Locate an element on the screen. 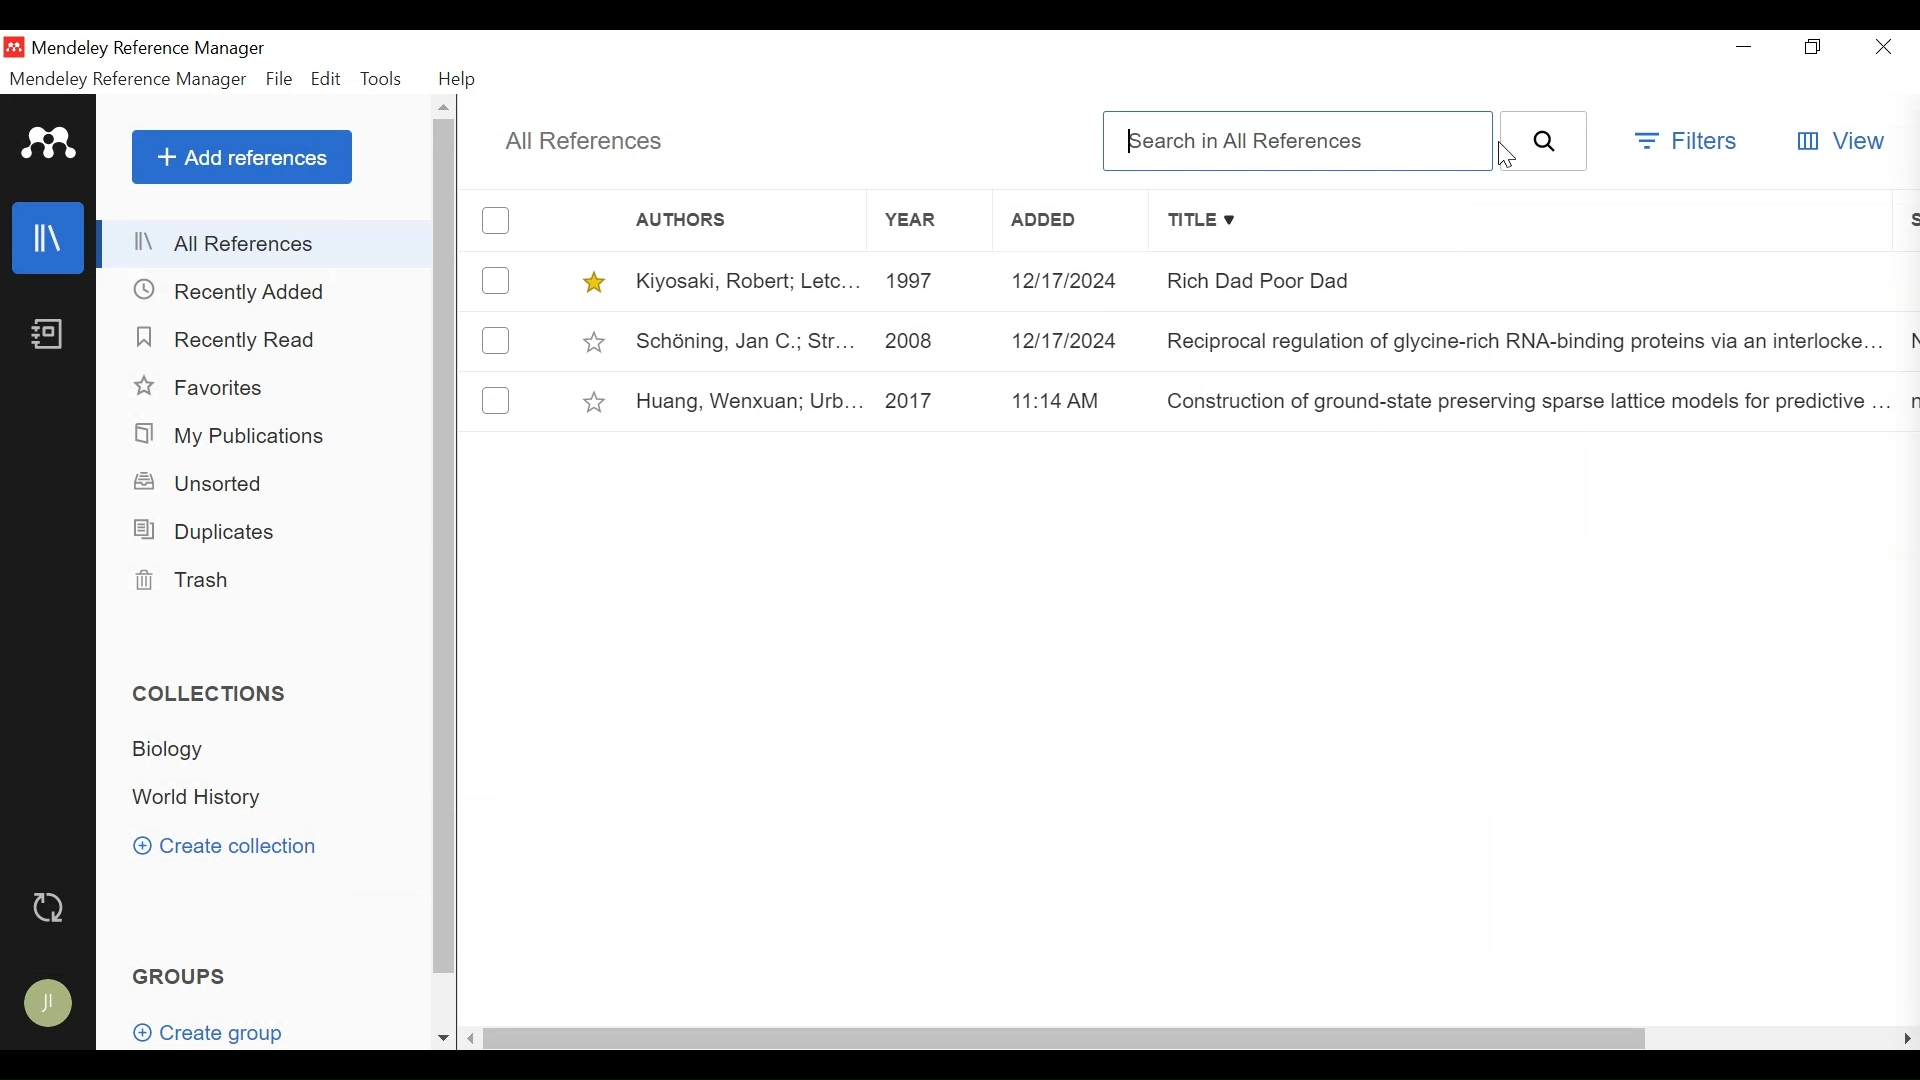 This screenshot has height=1080, width=1920. Collection is located at coordinates (207, 798).